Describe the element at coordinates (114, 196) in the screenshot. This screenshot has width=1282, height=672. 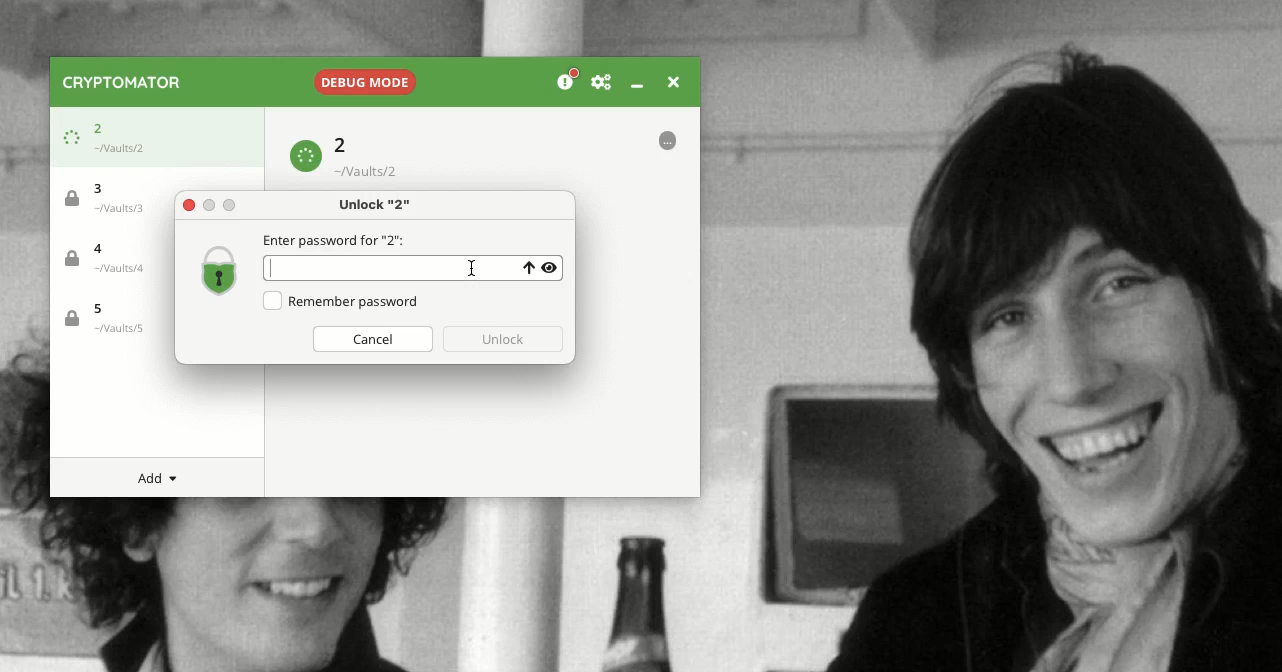
I see `Vault 3` at that location.